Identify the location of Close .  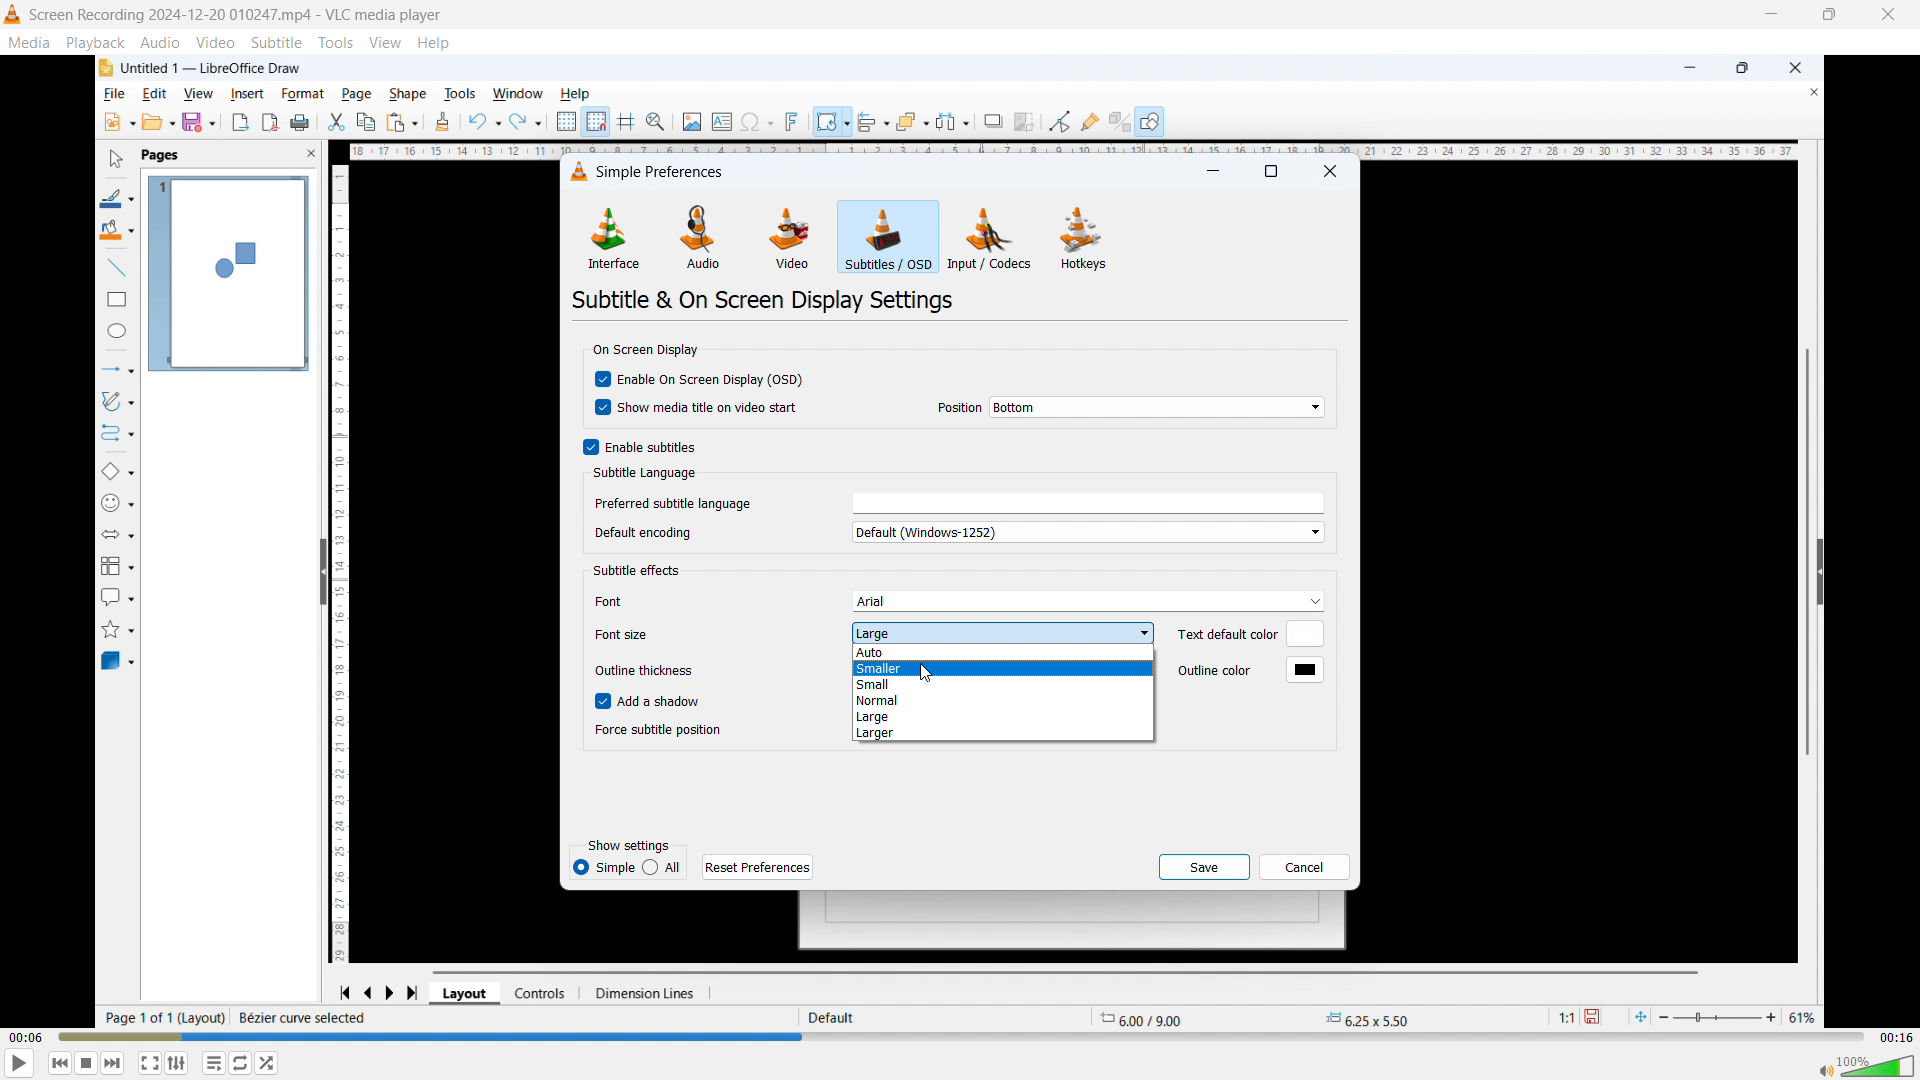
(1332, 172).